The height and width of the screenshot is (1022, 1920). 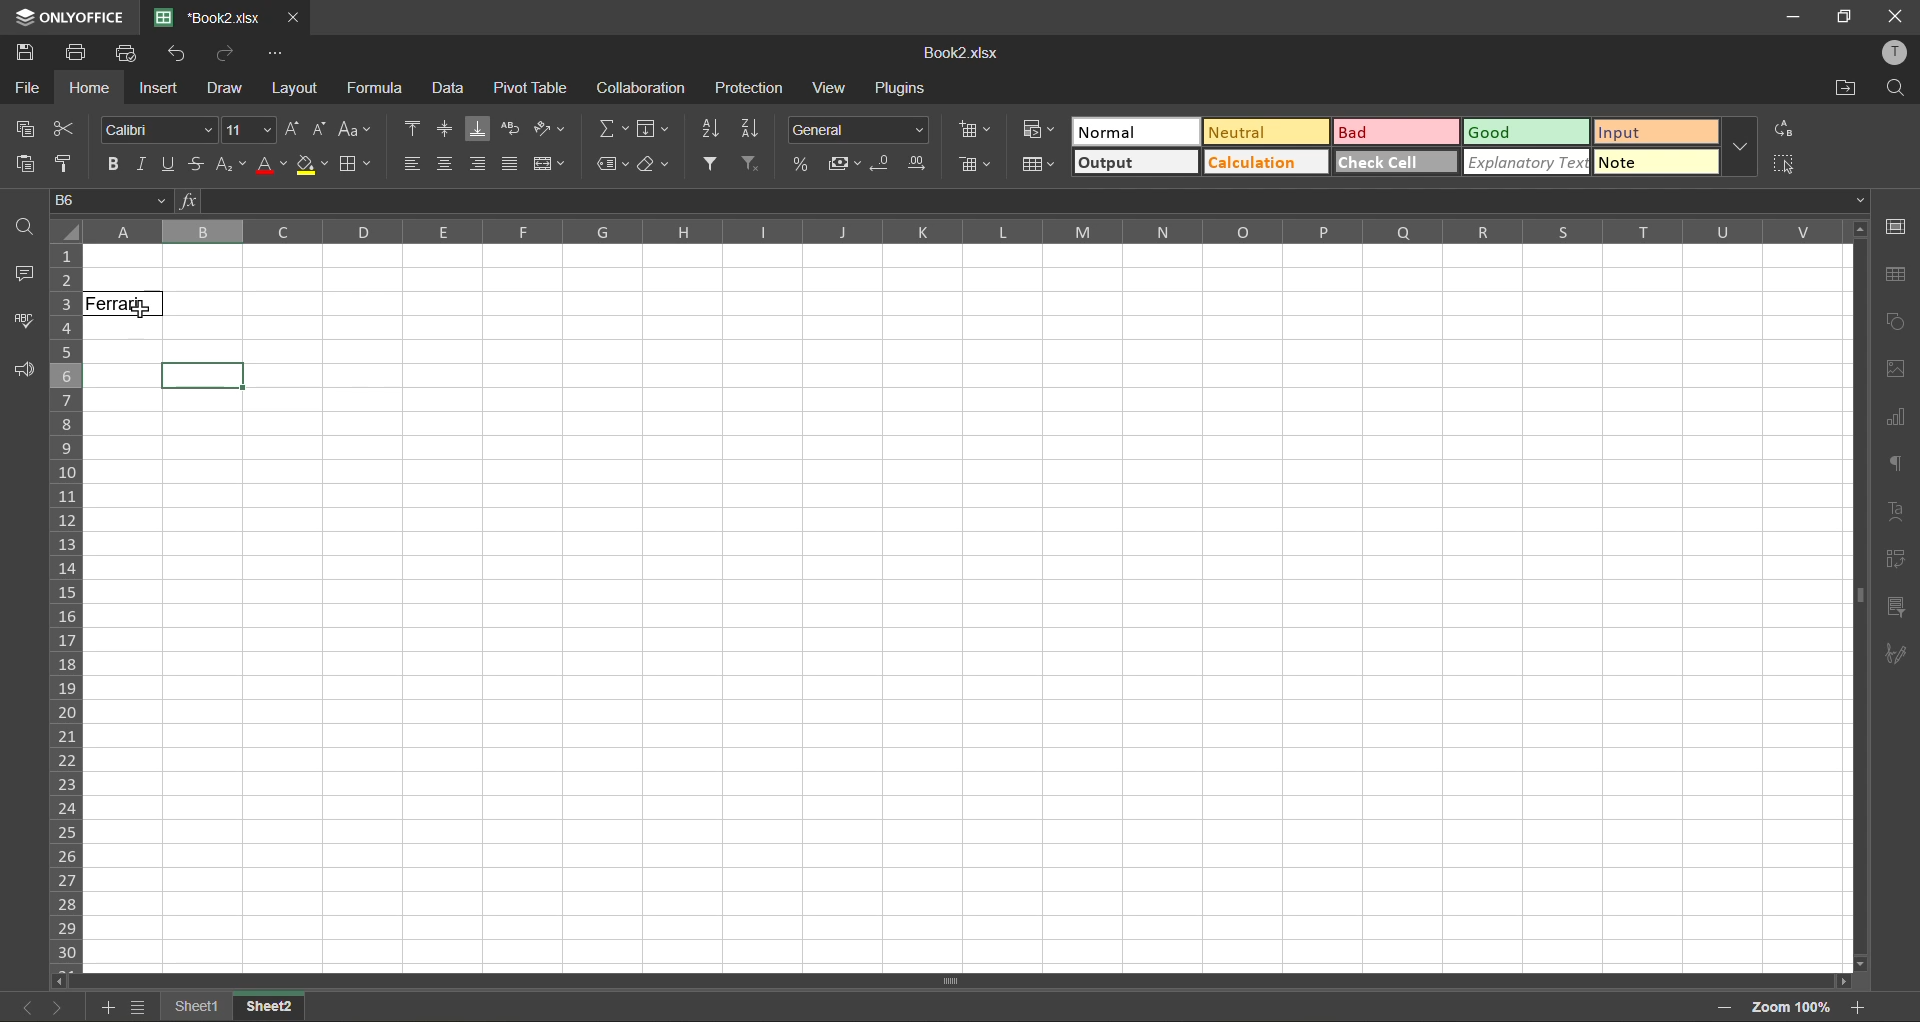 What do you see at coordinates (1857, 1007) in the screenshot?
I see `zoom in` at bounding box center [1857, 1007].